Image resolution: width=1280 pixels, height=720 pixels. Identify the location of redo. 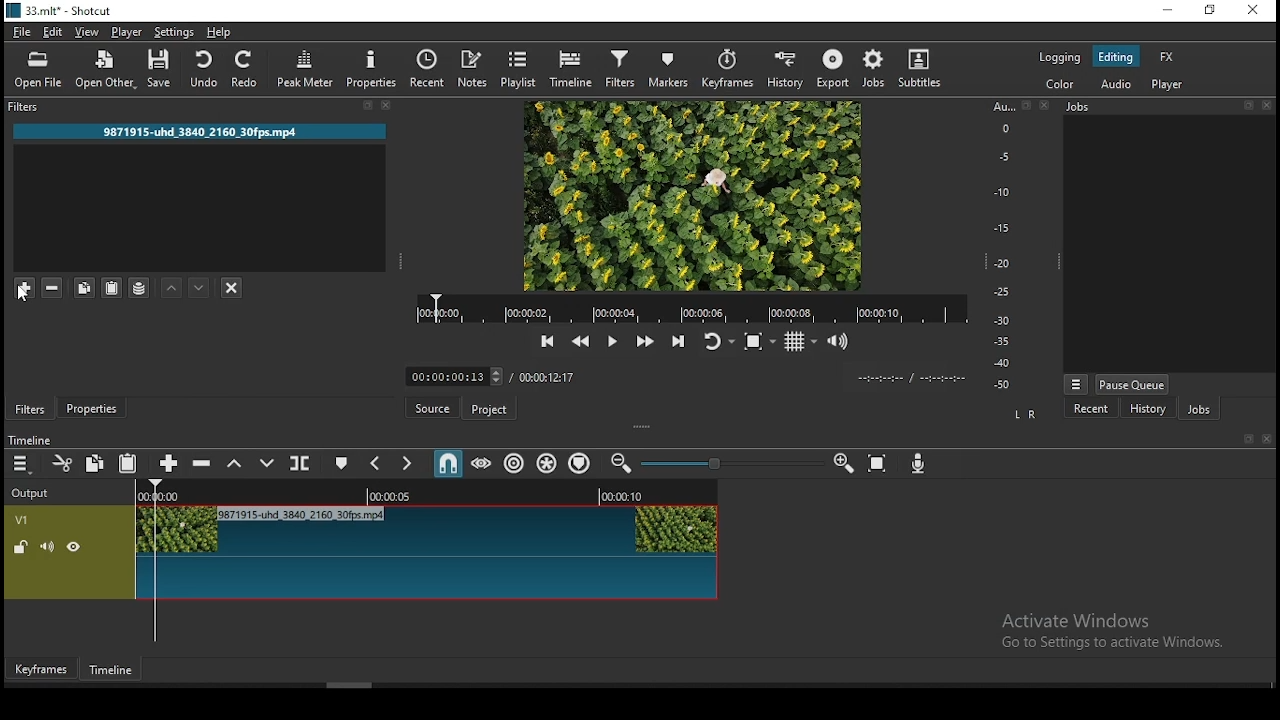
(246, 69).